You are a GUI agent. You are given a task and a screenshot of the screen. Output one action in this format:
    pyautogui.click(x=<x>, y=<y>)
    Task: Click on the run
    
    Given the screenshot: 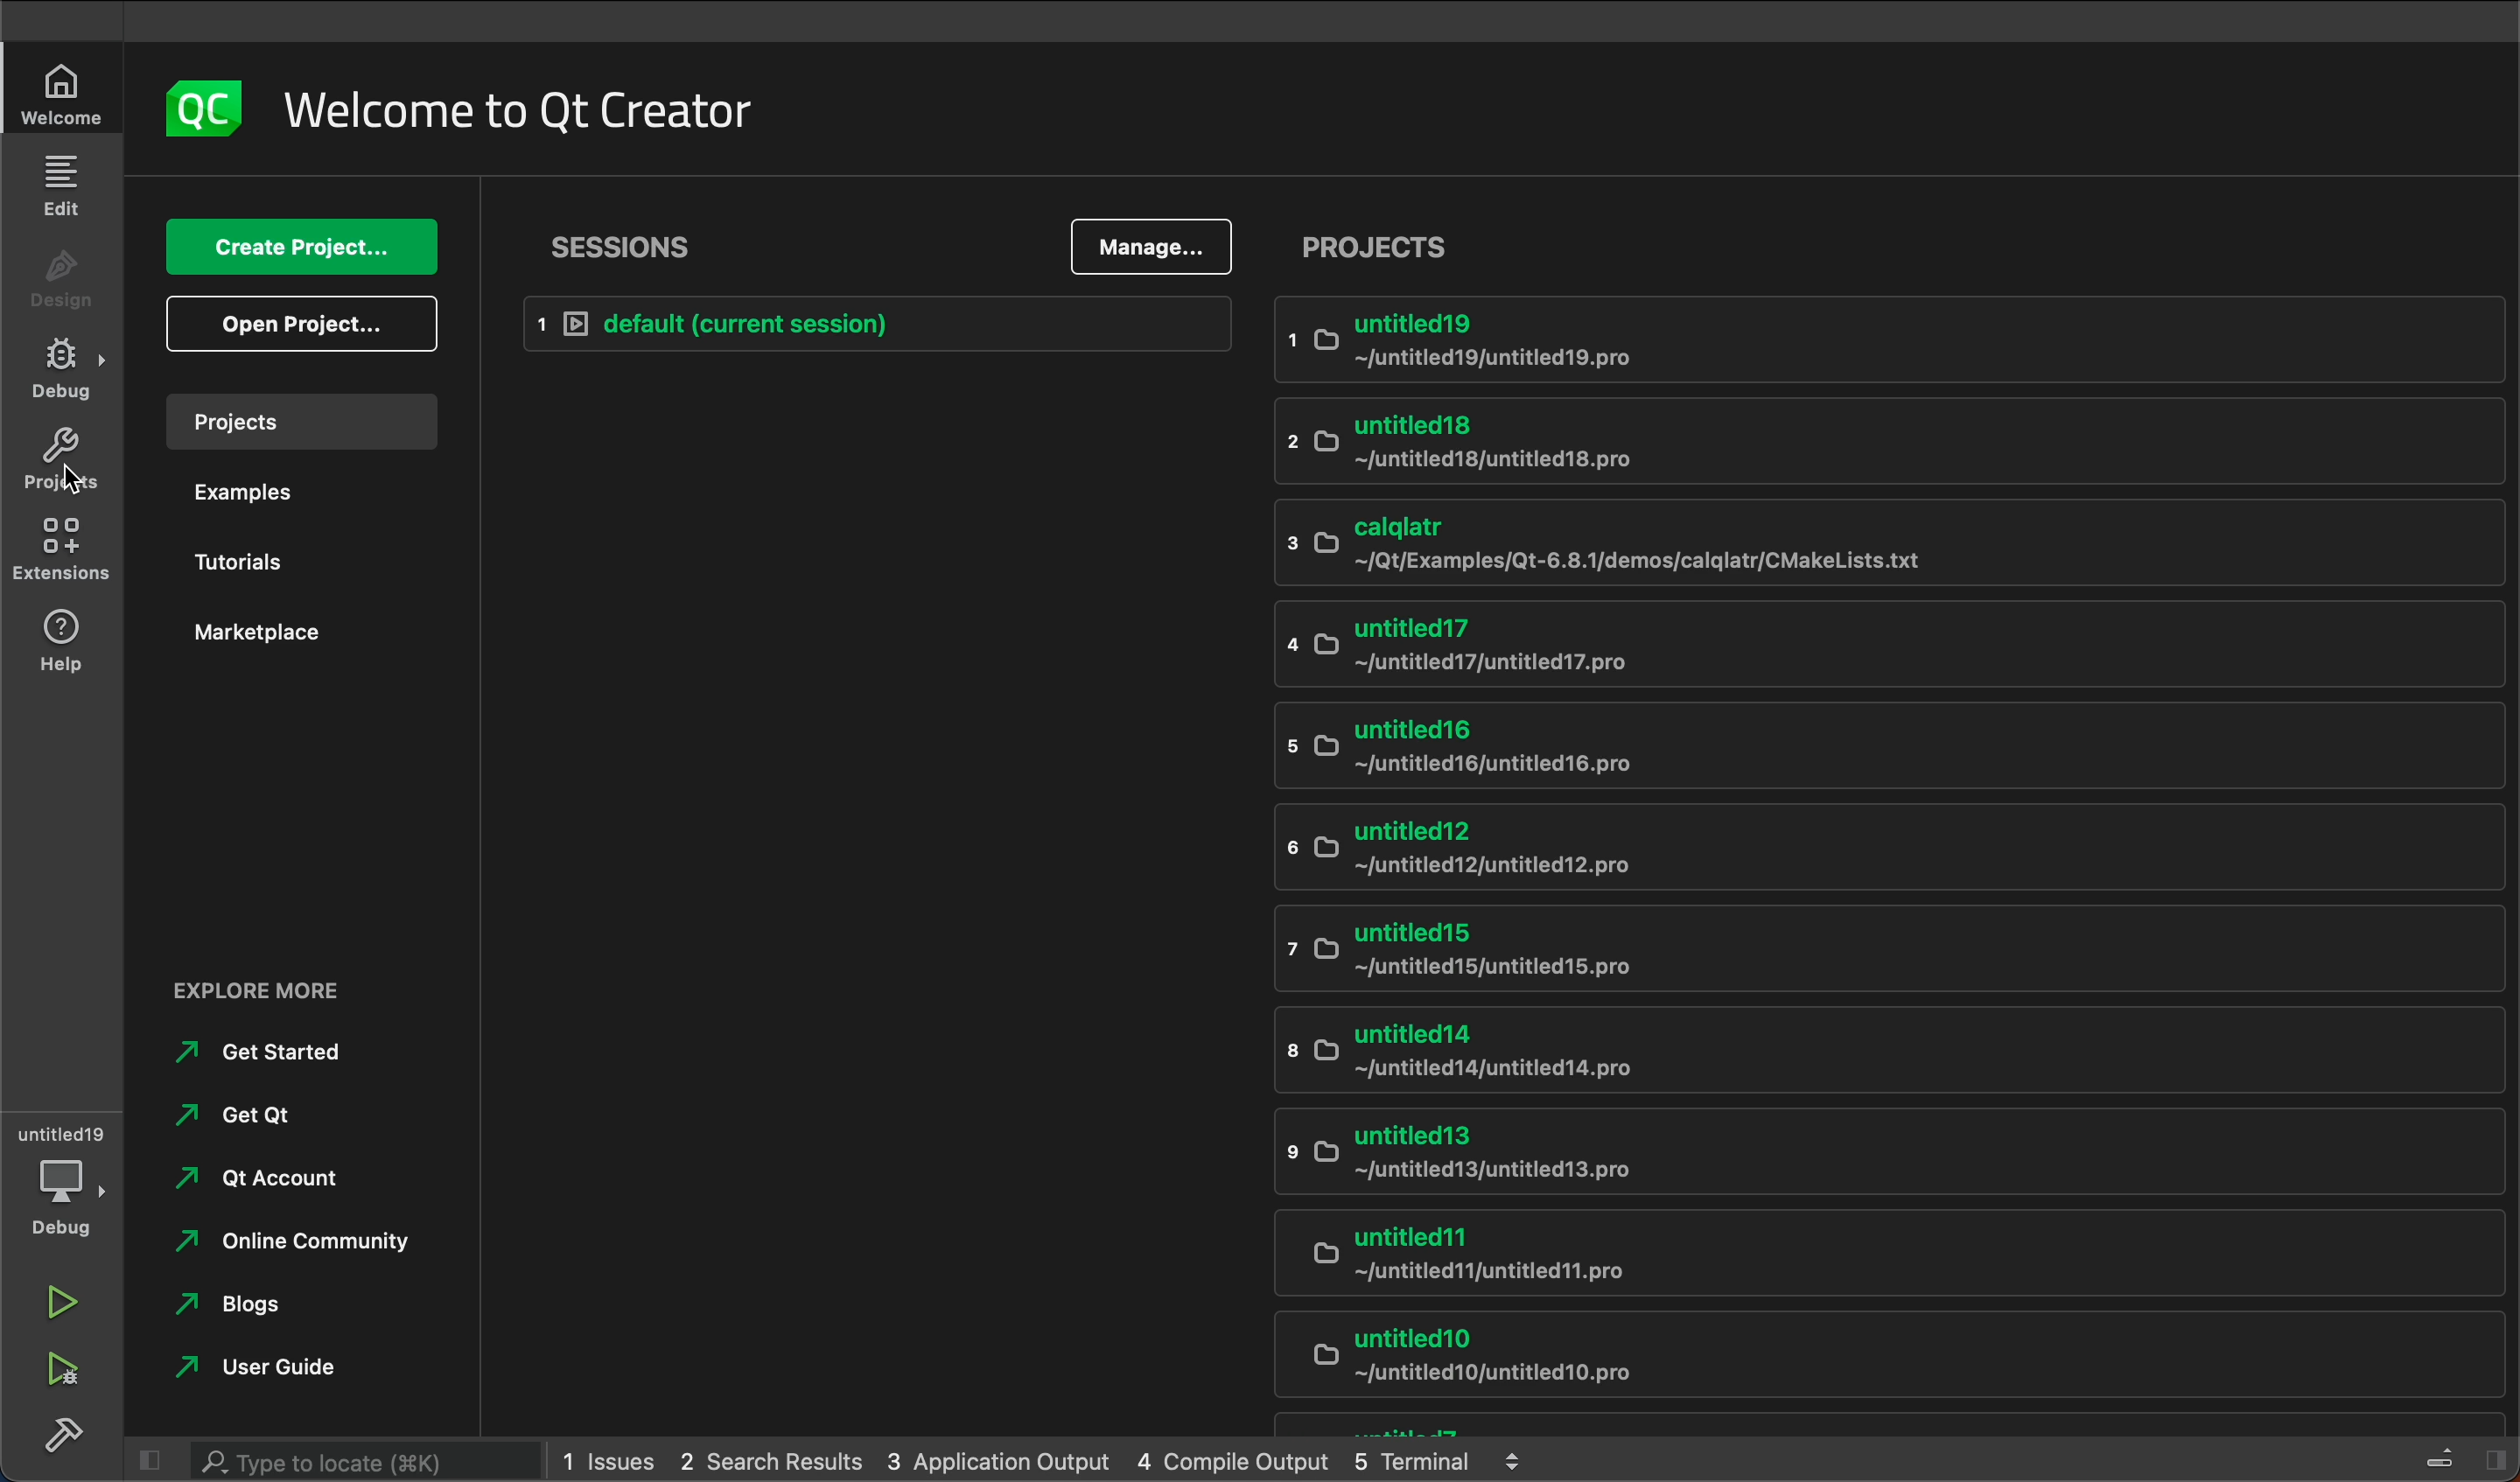 What is the action you would take?
    pyautogui.click(x=67, y=1304)
    